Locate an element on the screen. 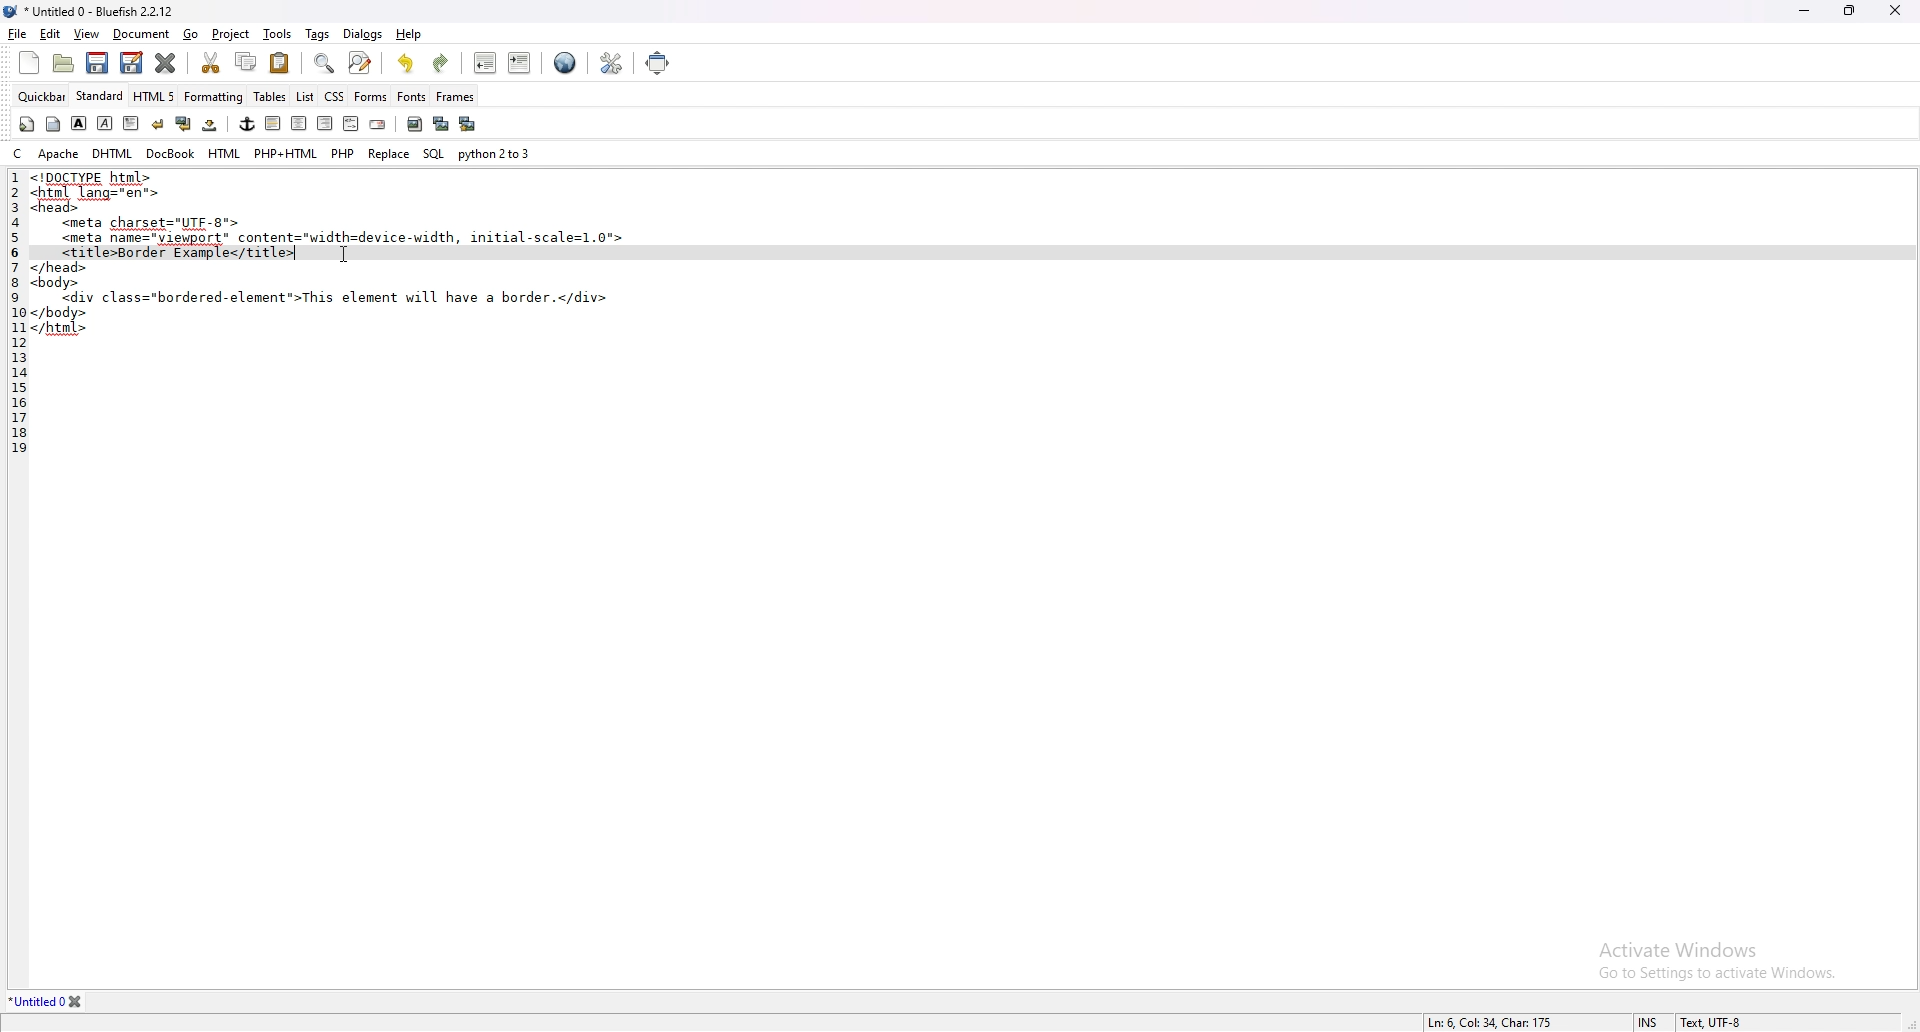 The width and height of the screenshot is (1920, 1032). unindent is located at coordinates (484, 62).